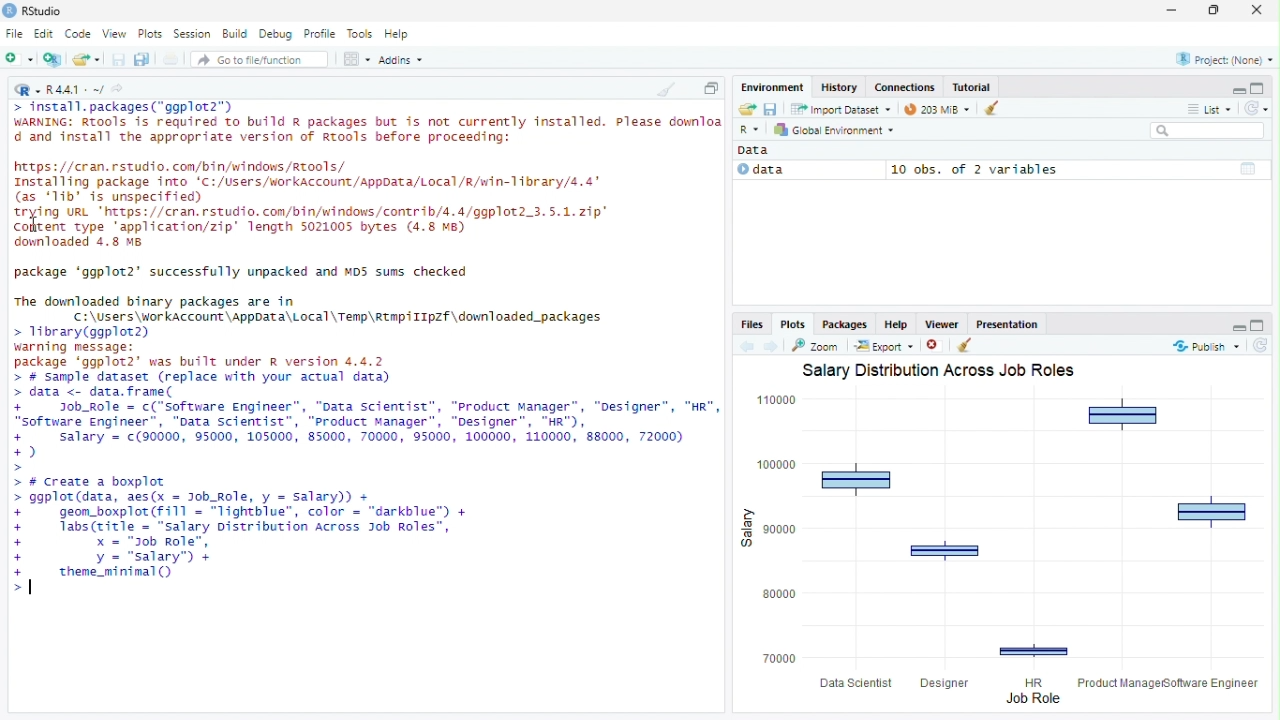  I want to click on Import Dataset, so click(840, 110).